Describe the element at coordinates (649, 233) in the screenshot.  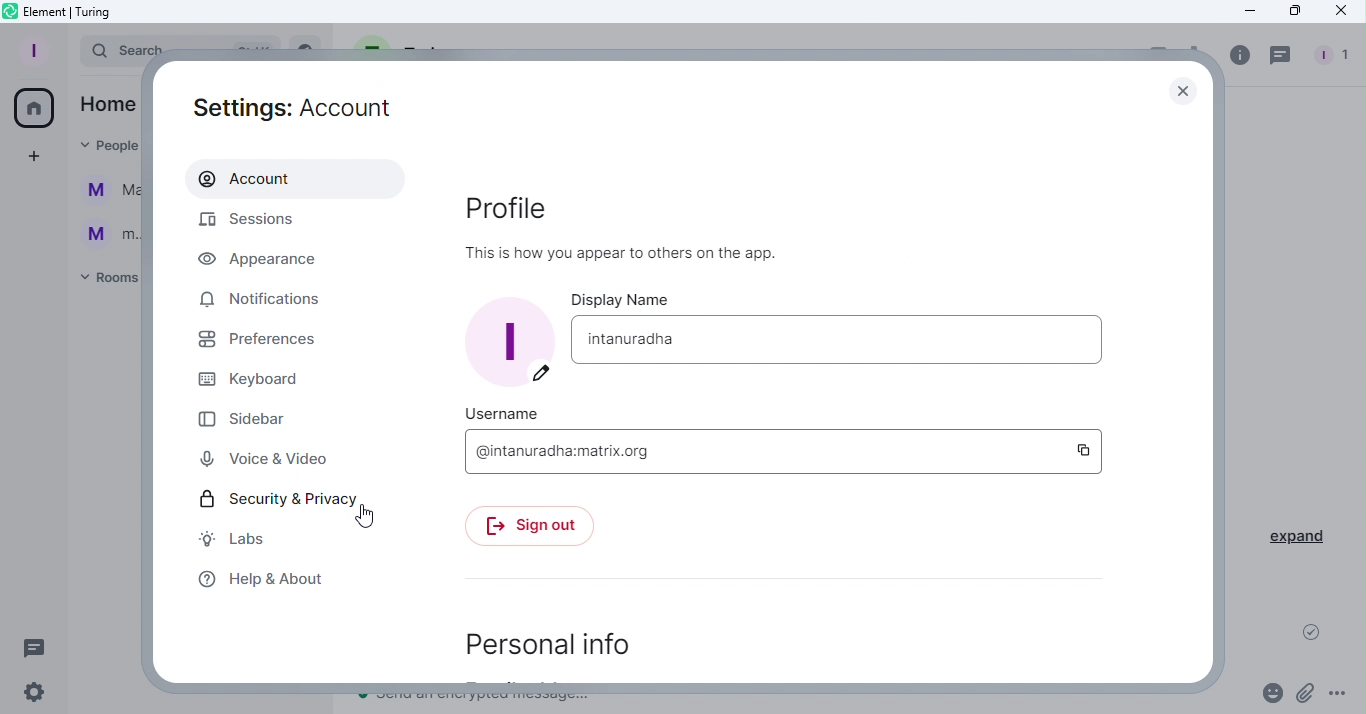
I see `Profile` at that location.